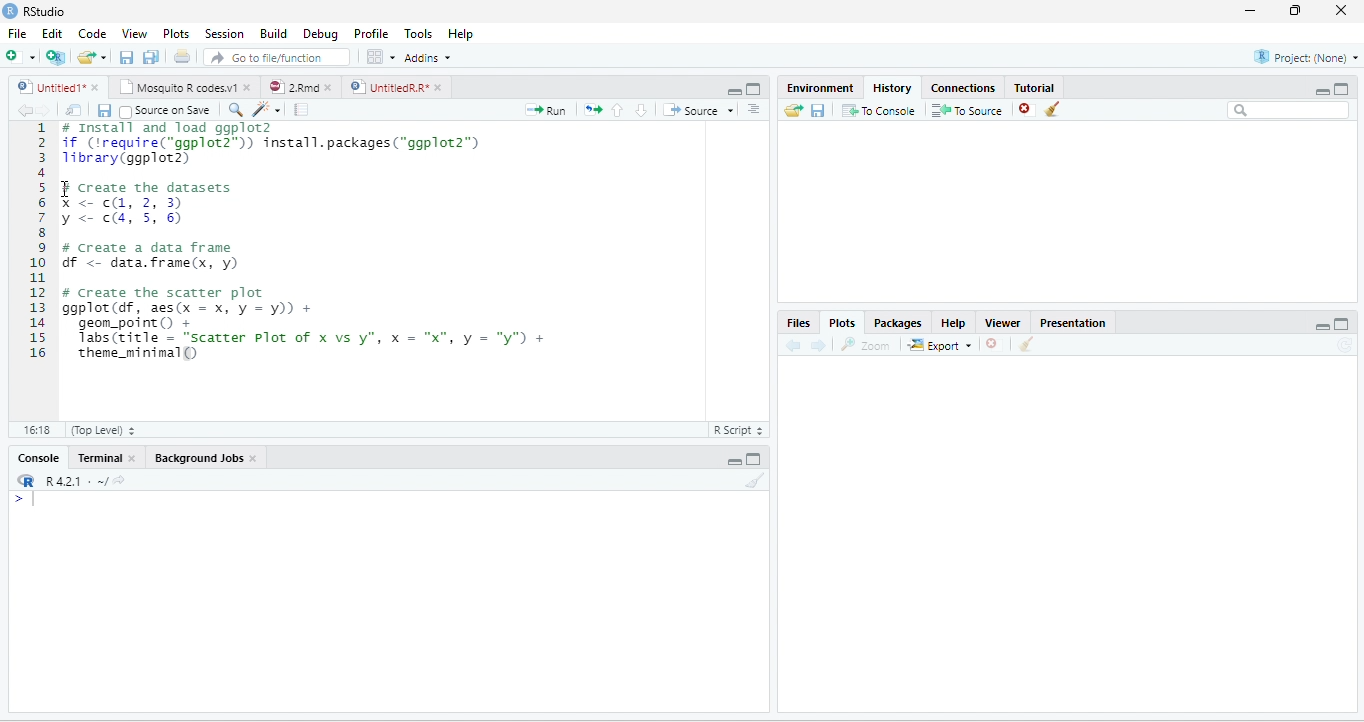 The height and width of the screenshot is (722, 1364). What do you see at coordinates (754, 458) in the screenshot?
I see `Maximize` at bounding box center [754, 458].